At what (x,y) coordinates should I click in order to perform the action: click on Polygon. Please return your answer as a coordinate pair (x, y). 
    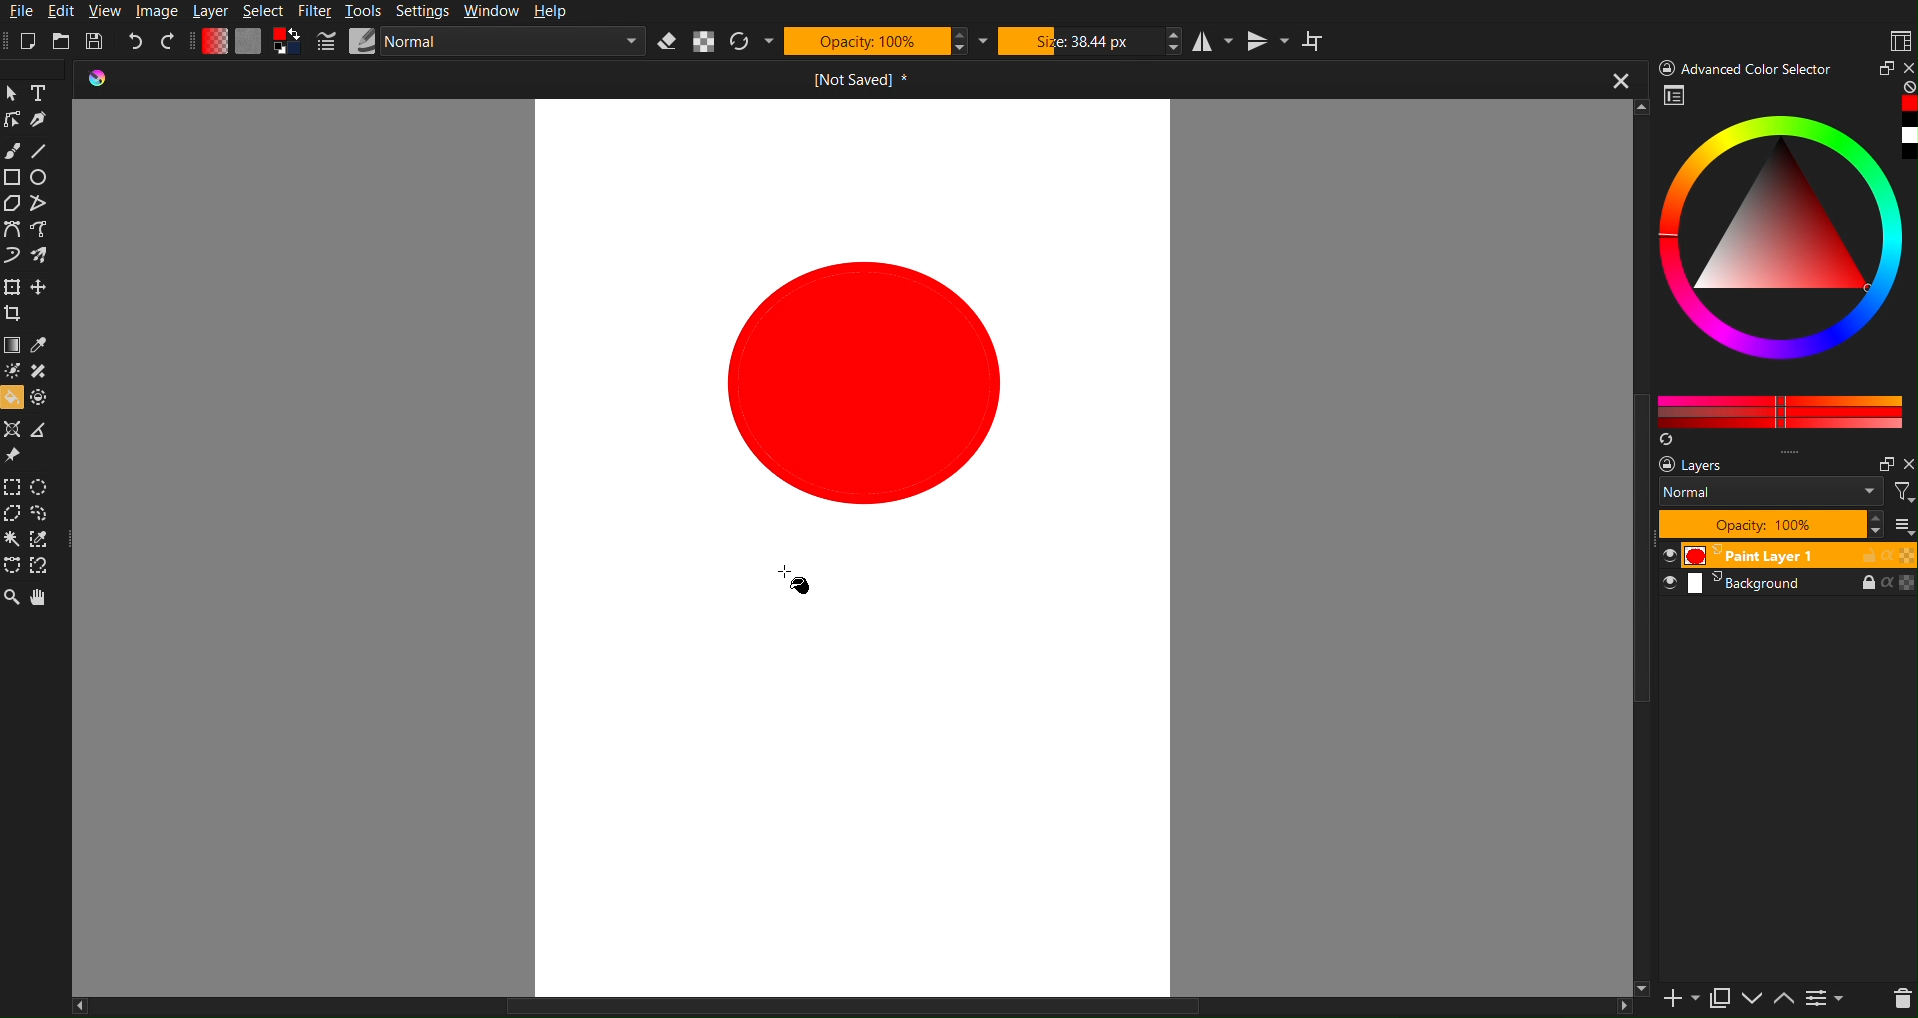
    Looking at the image, I should click on (13, 203).